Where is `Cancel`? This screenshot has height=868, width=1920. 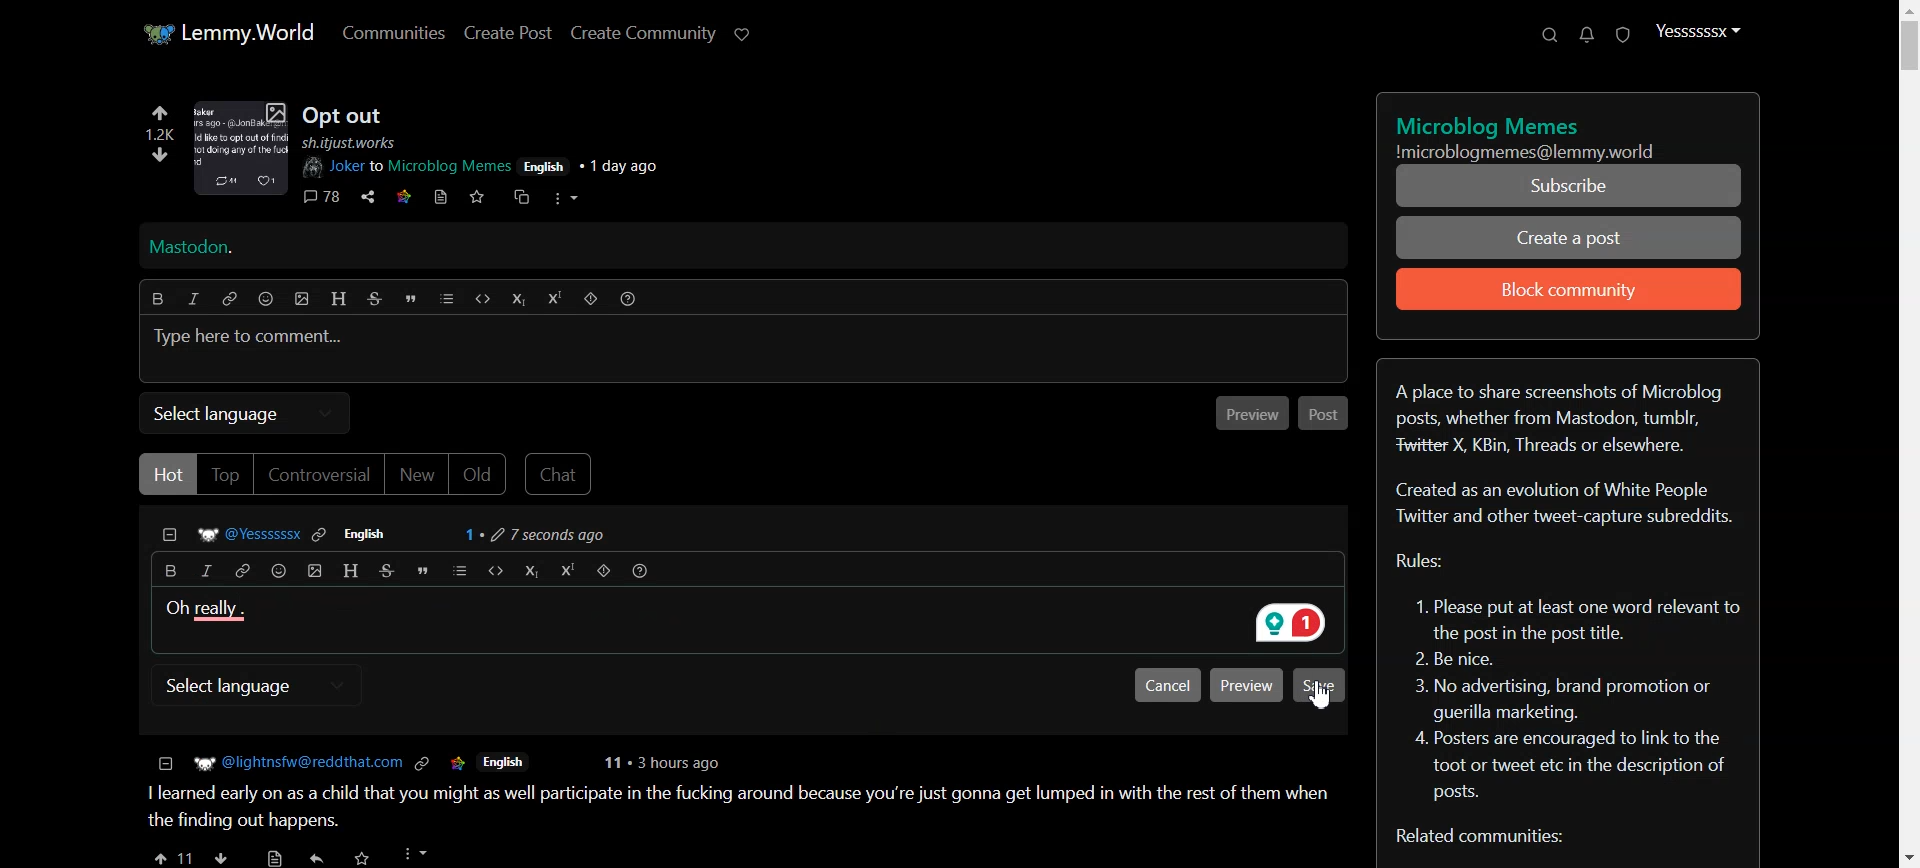 Cancel is located at coordinates (1167, 684).